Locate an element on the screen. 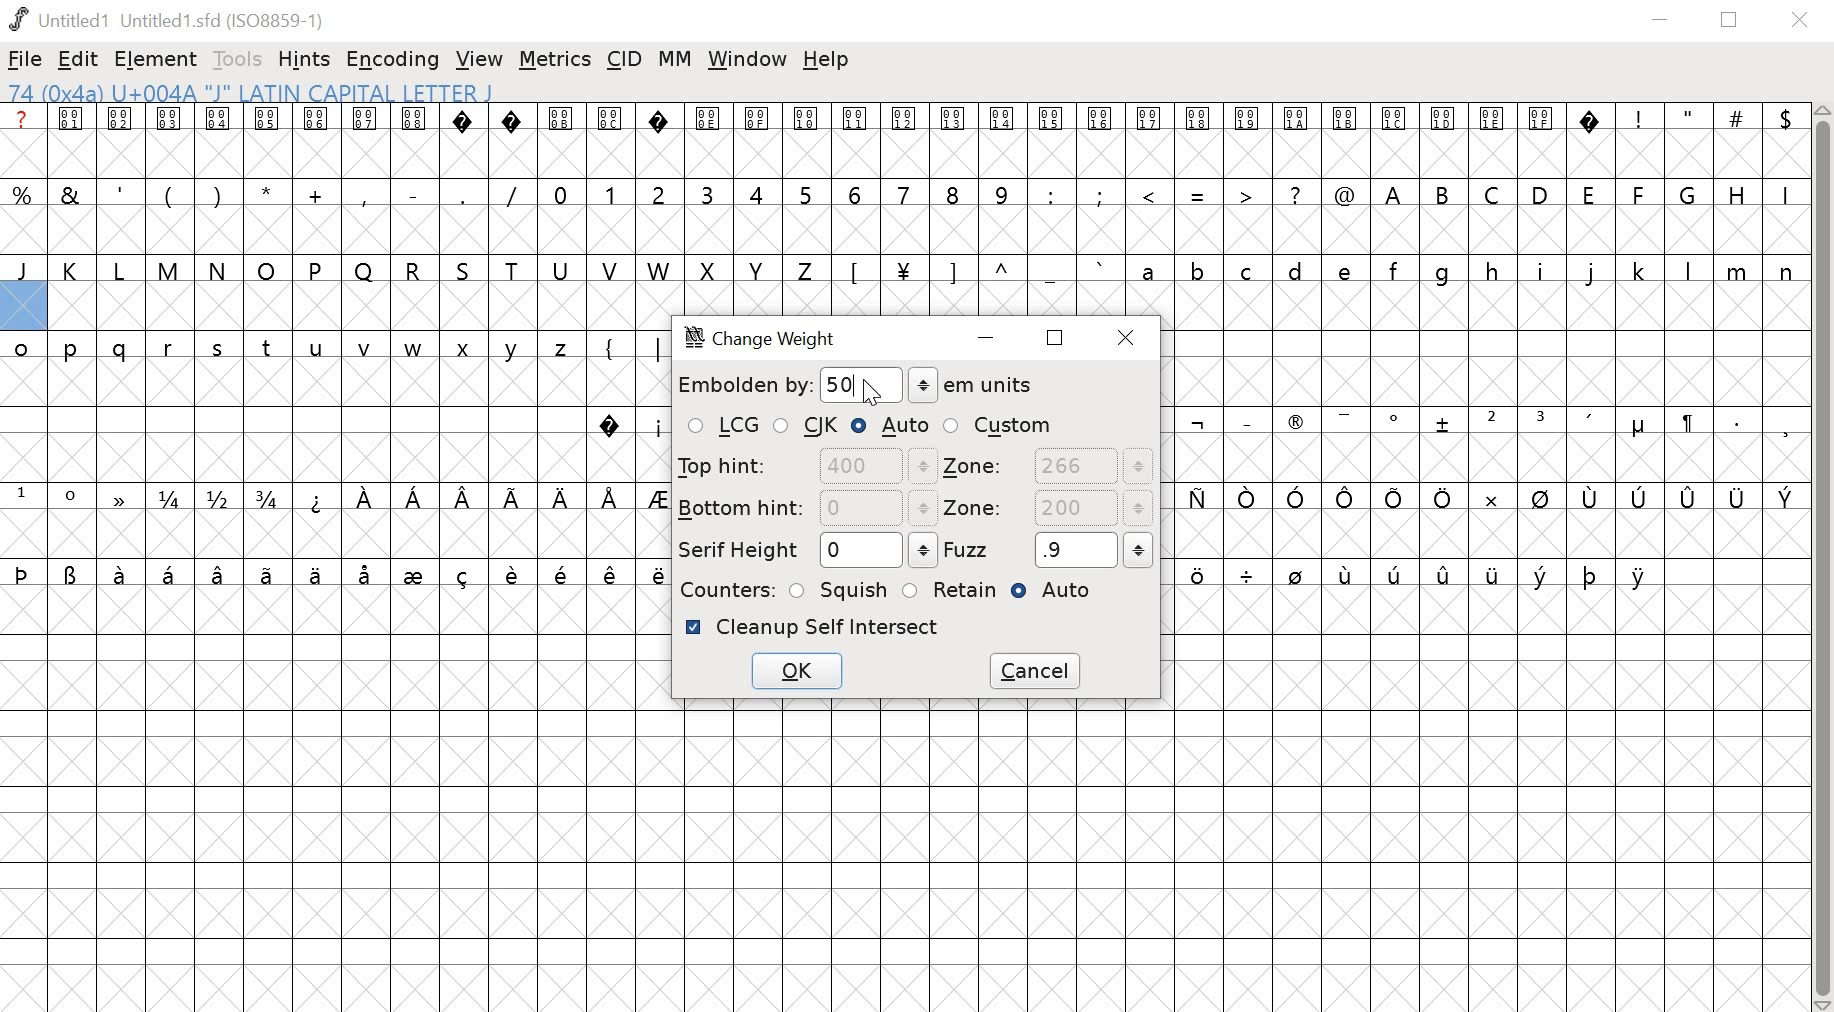 The width and height of the screenshot is (1834, 1012). BOTTOM HINT is located at coordinates (806, 507).